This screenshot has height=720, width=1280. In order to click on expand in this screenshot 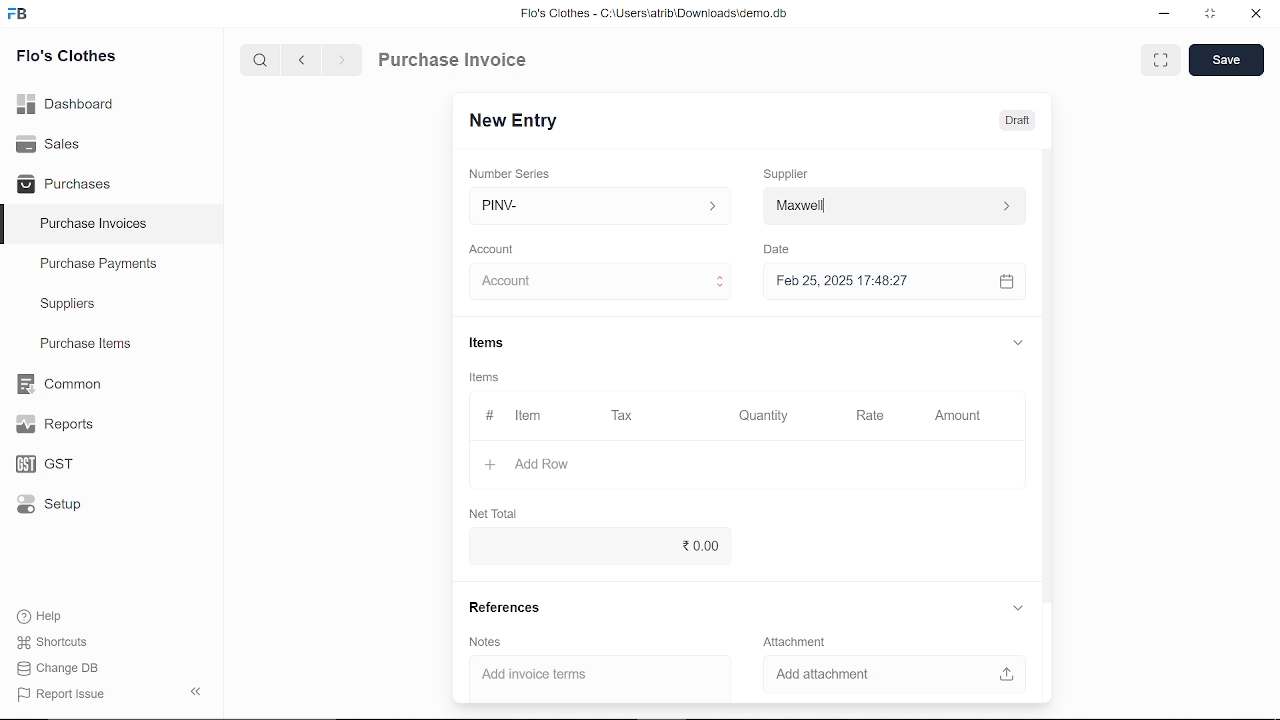, I will do `click(1017, 607)`.